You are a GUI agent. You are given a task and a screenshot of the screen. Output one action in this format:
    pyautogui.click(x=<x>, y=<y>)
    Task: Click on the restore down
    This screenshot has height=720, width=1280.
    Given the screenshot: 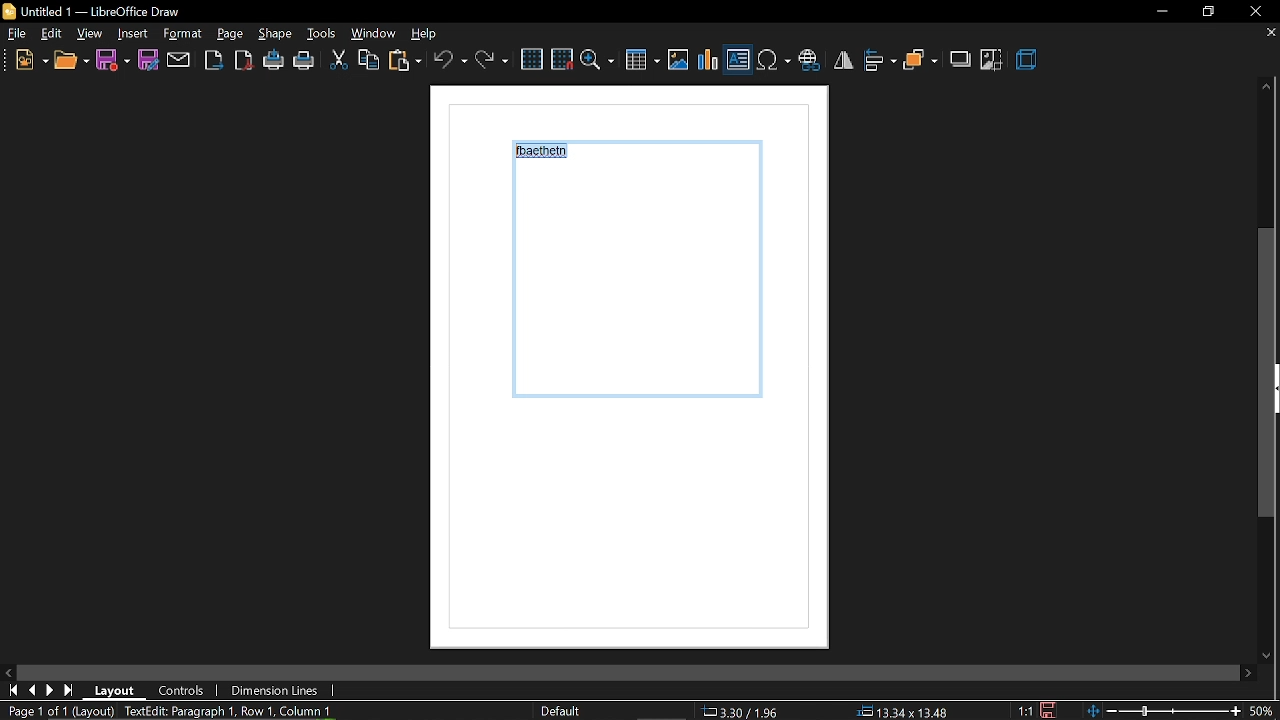 What is the action you would take?
    pyautogui.click(x=1211, y=11)
    